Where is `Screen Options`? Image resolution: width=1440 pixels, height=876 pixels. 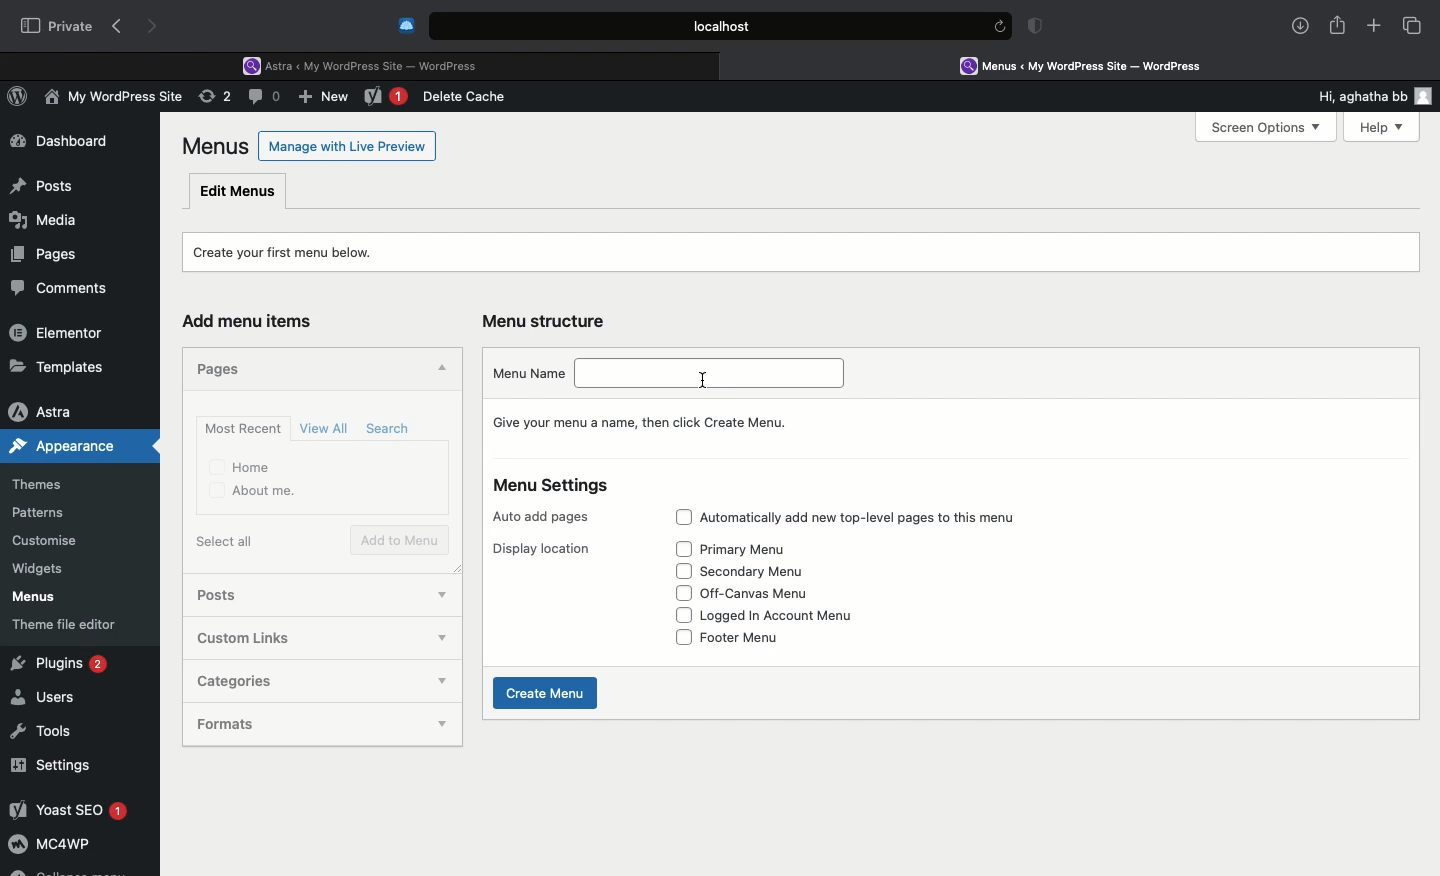 Screen Options is located at coordinates (1264, 128).